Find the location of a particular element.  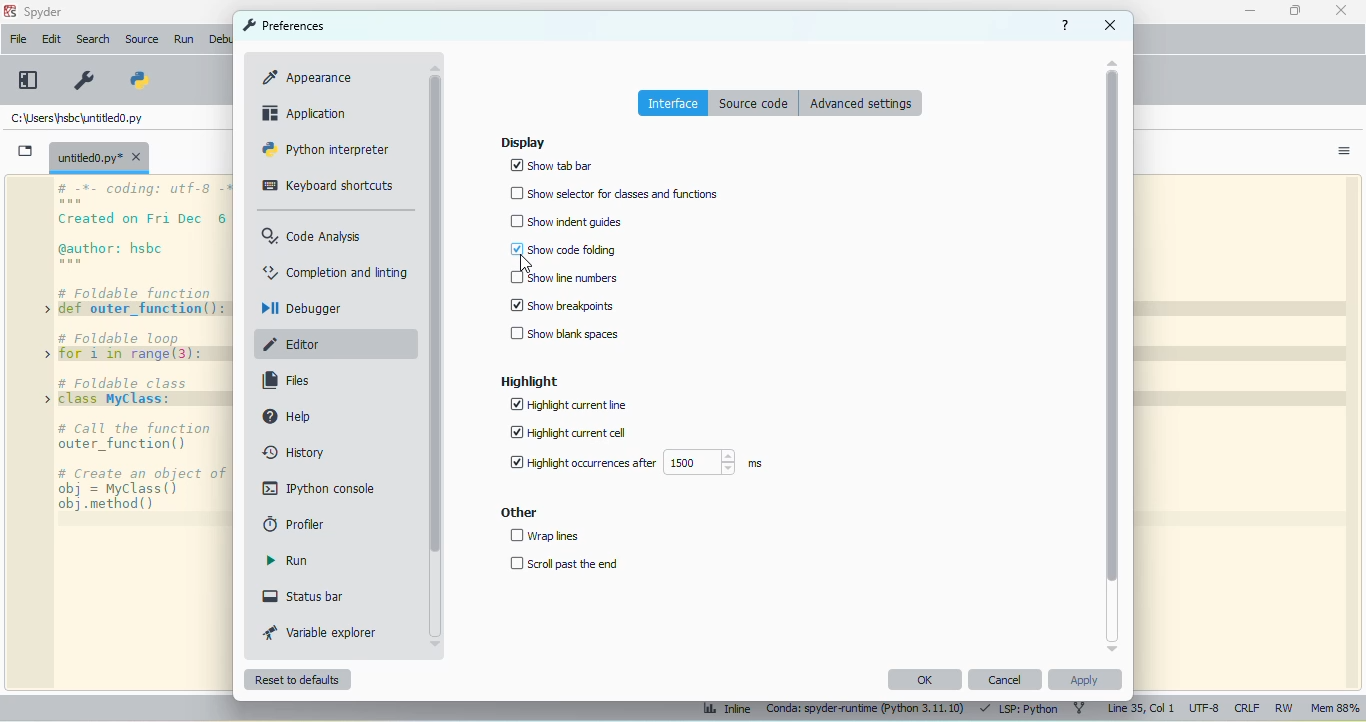

line 35, col 1 is located at coordinates (1140, 709).